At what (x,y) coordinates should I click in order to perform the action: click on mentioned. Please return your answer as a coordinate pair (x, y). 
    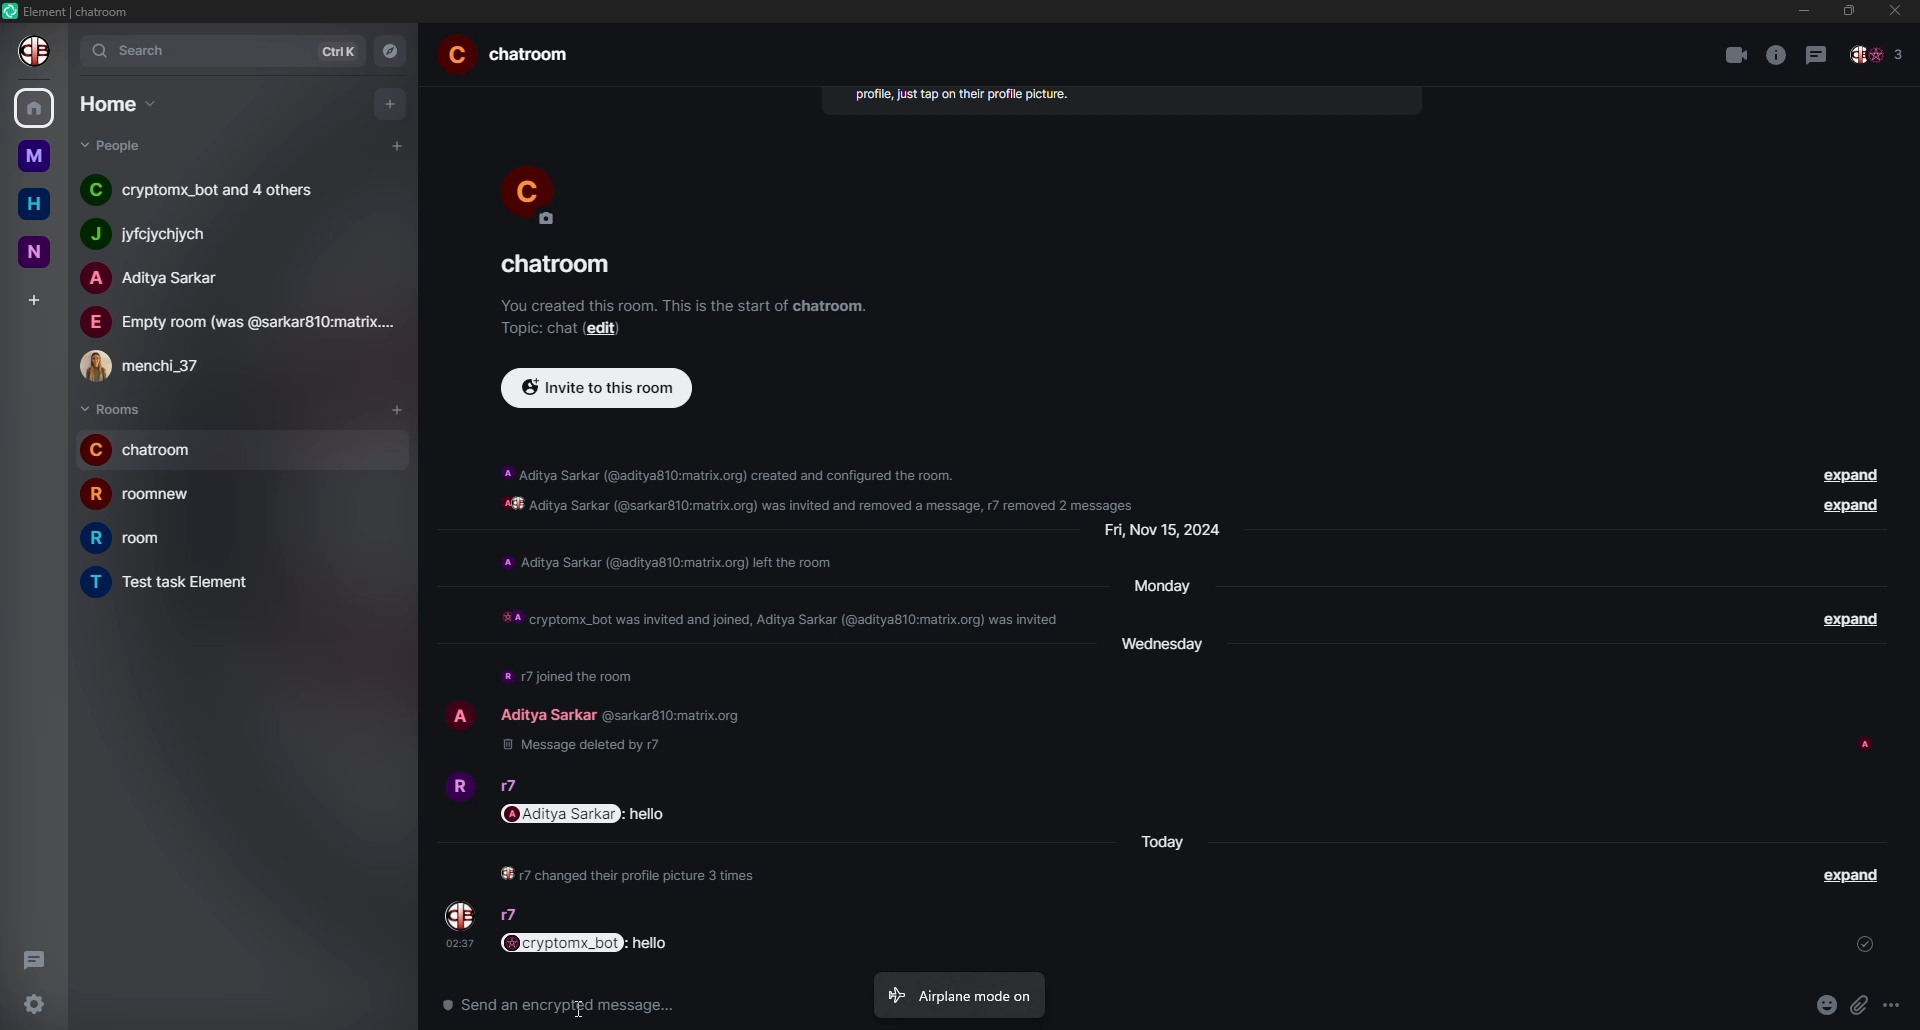
    Looking at the image, I should click on (588, 815).